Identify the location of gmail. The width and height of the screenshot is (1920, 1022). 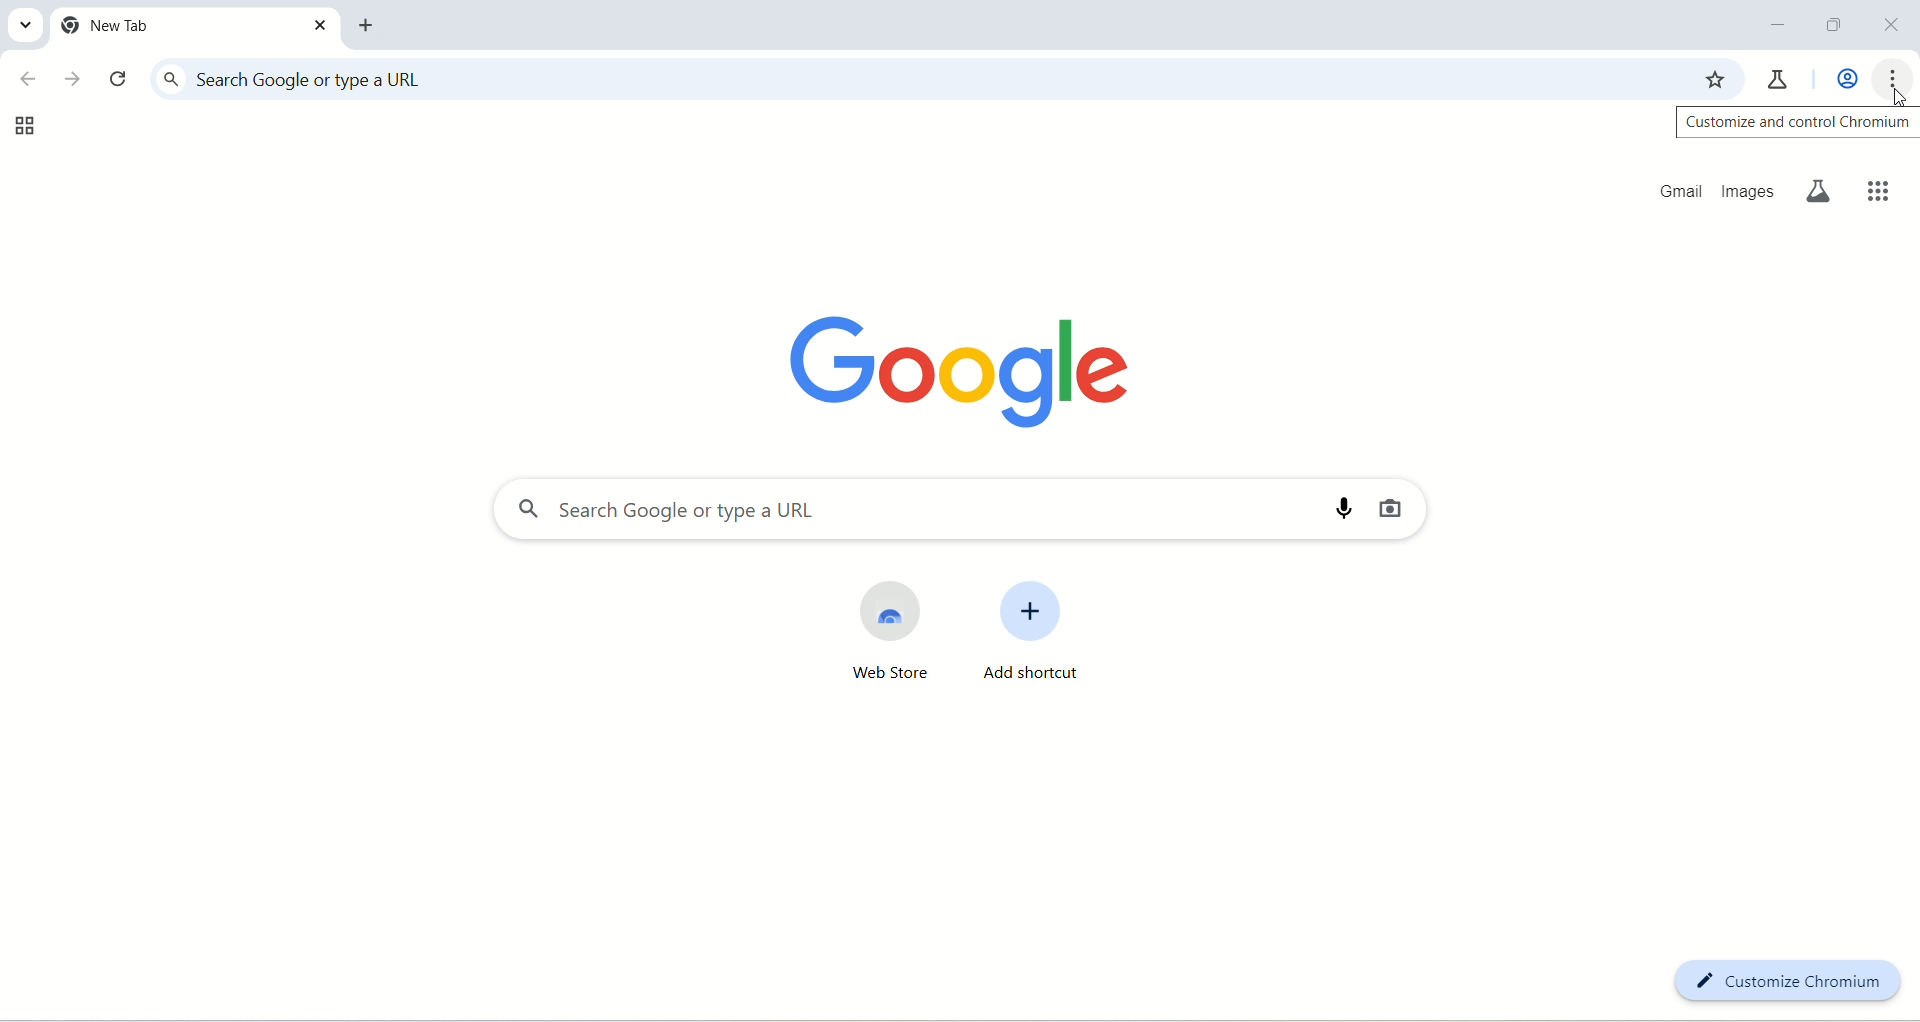
(1671, 190).